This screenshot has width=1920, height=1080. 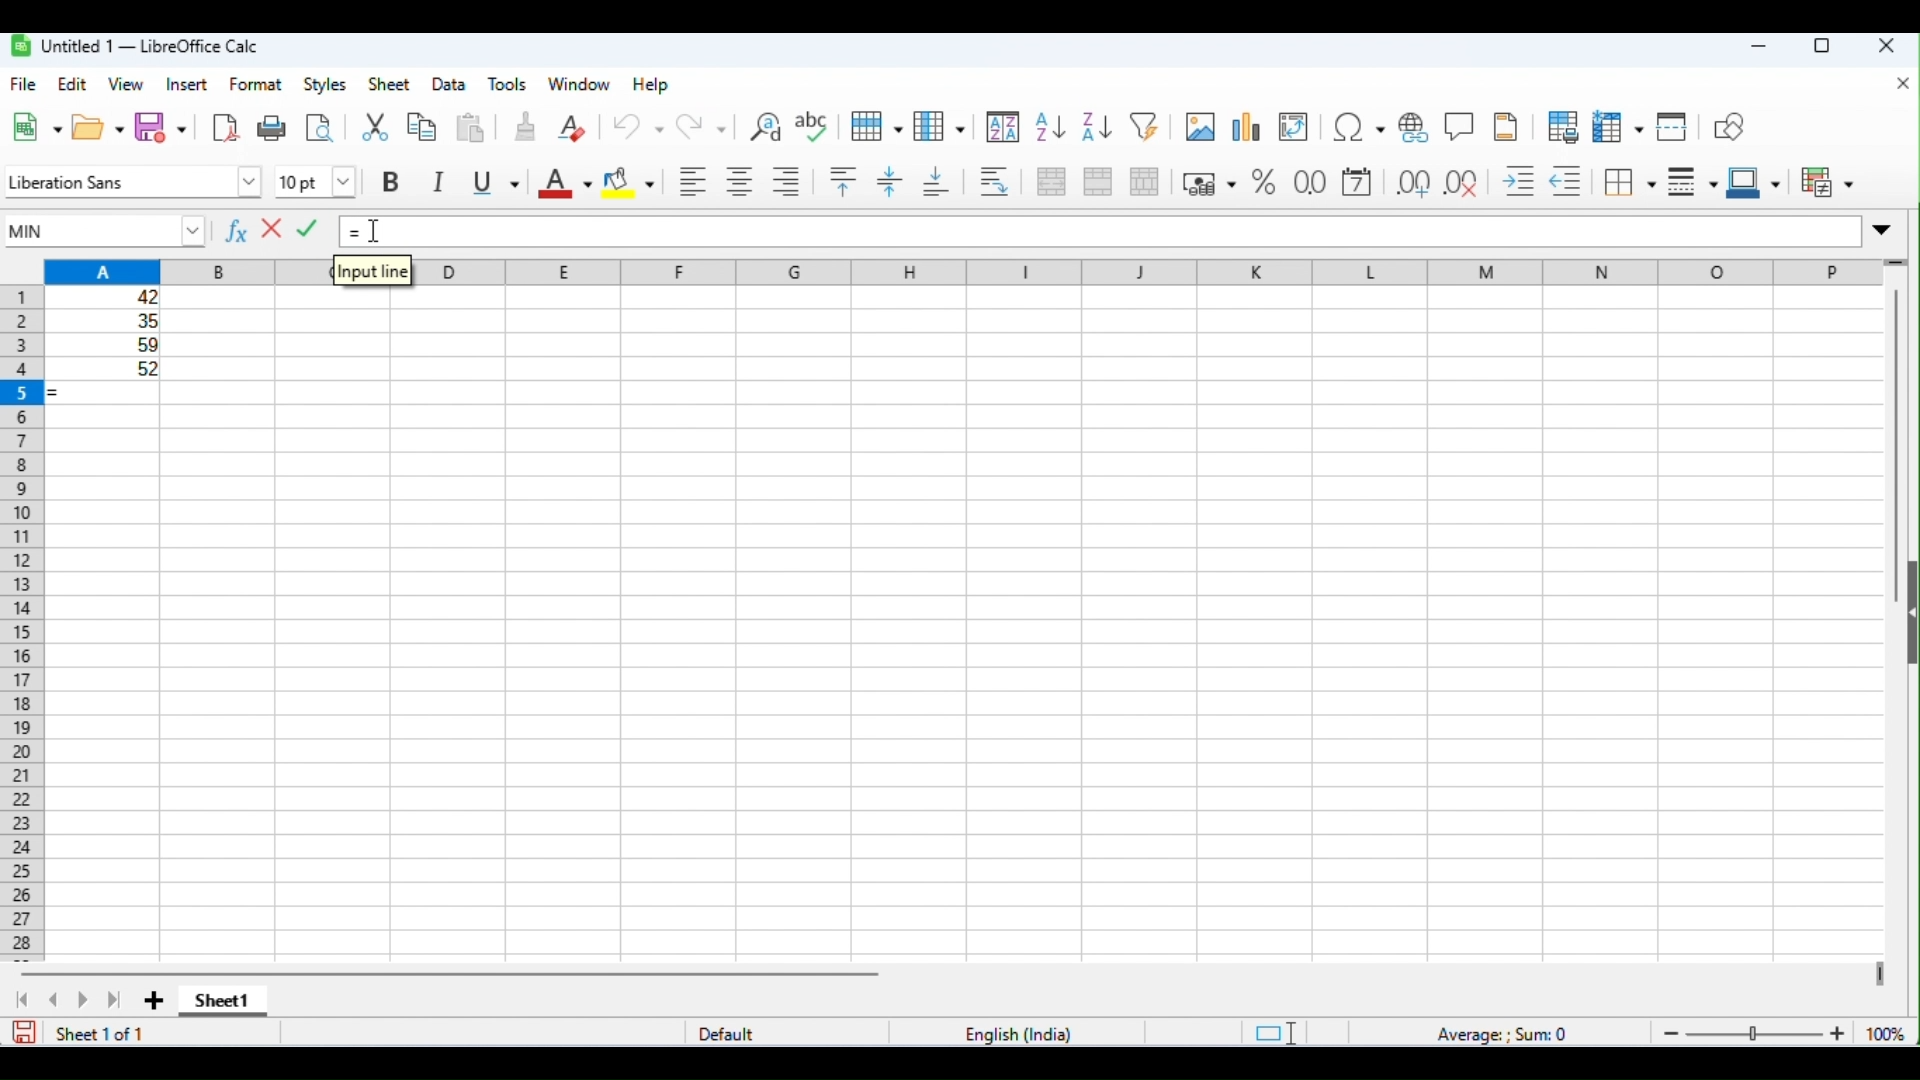 I want to click on =, so click(x=356, y=235).